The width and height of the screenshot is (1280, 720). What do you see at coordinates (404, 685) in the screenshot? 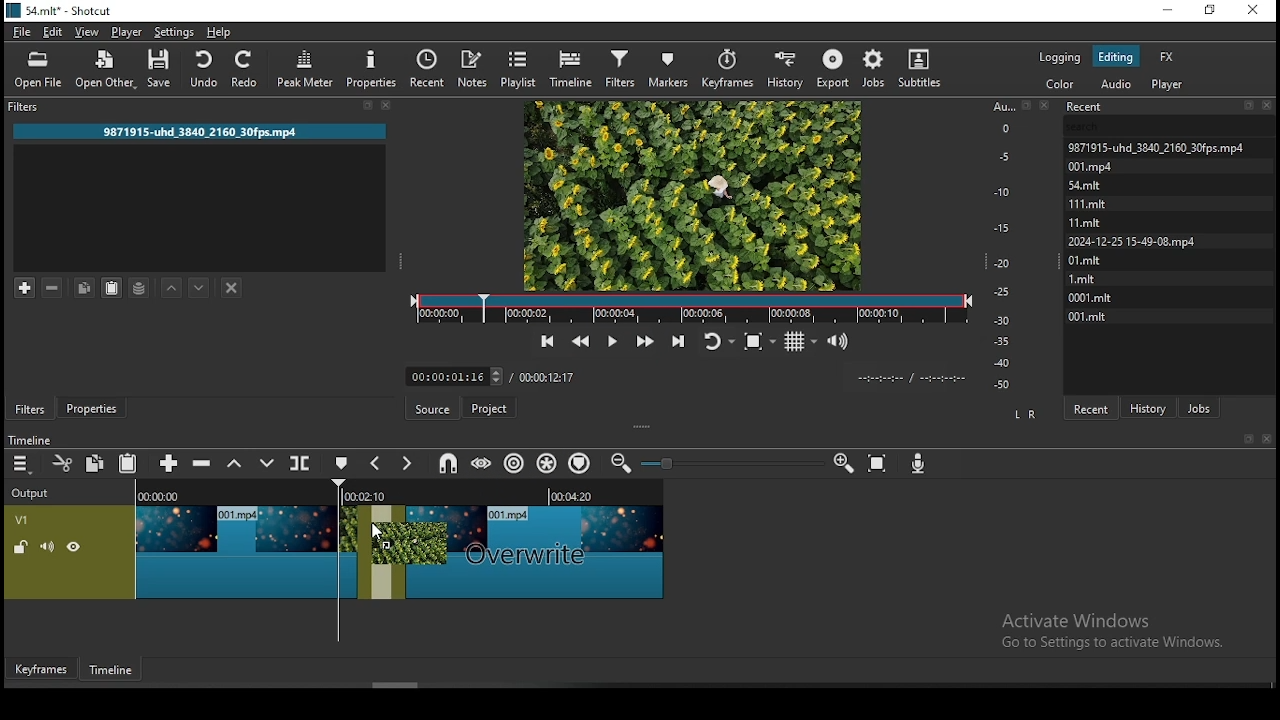
I see `scroll bar` at bounding box center [404, 685].